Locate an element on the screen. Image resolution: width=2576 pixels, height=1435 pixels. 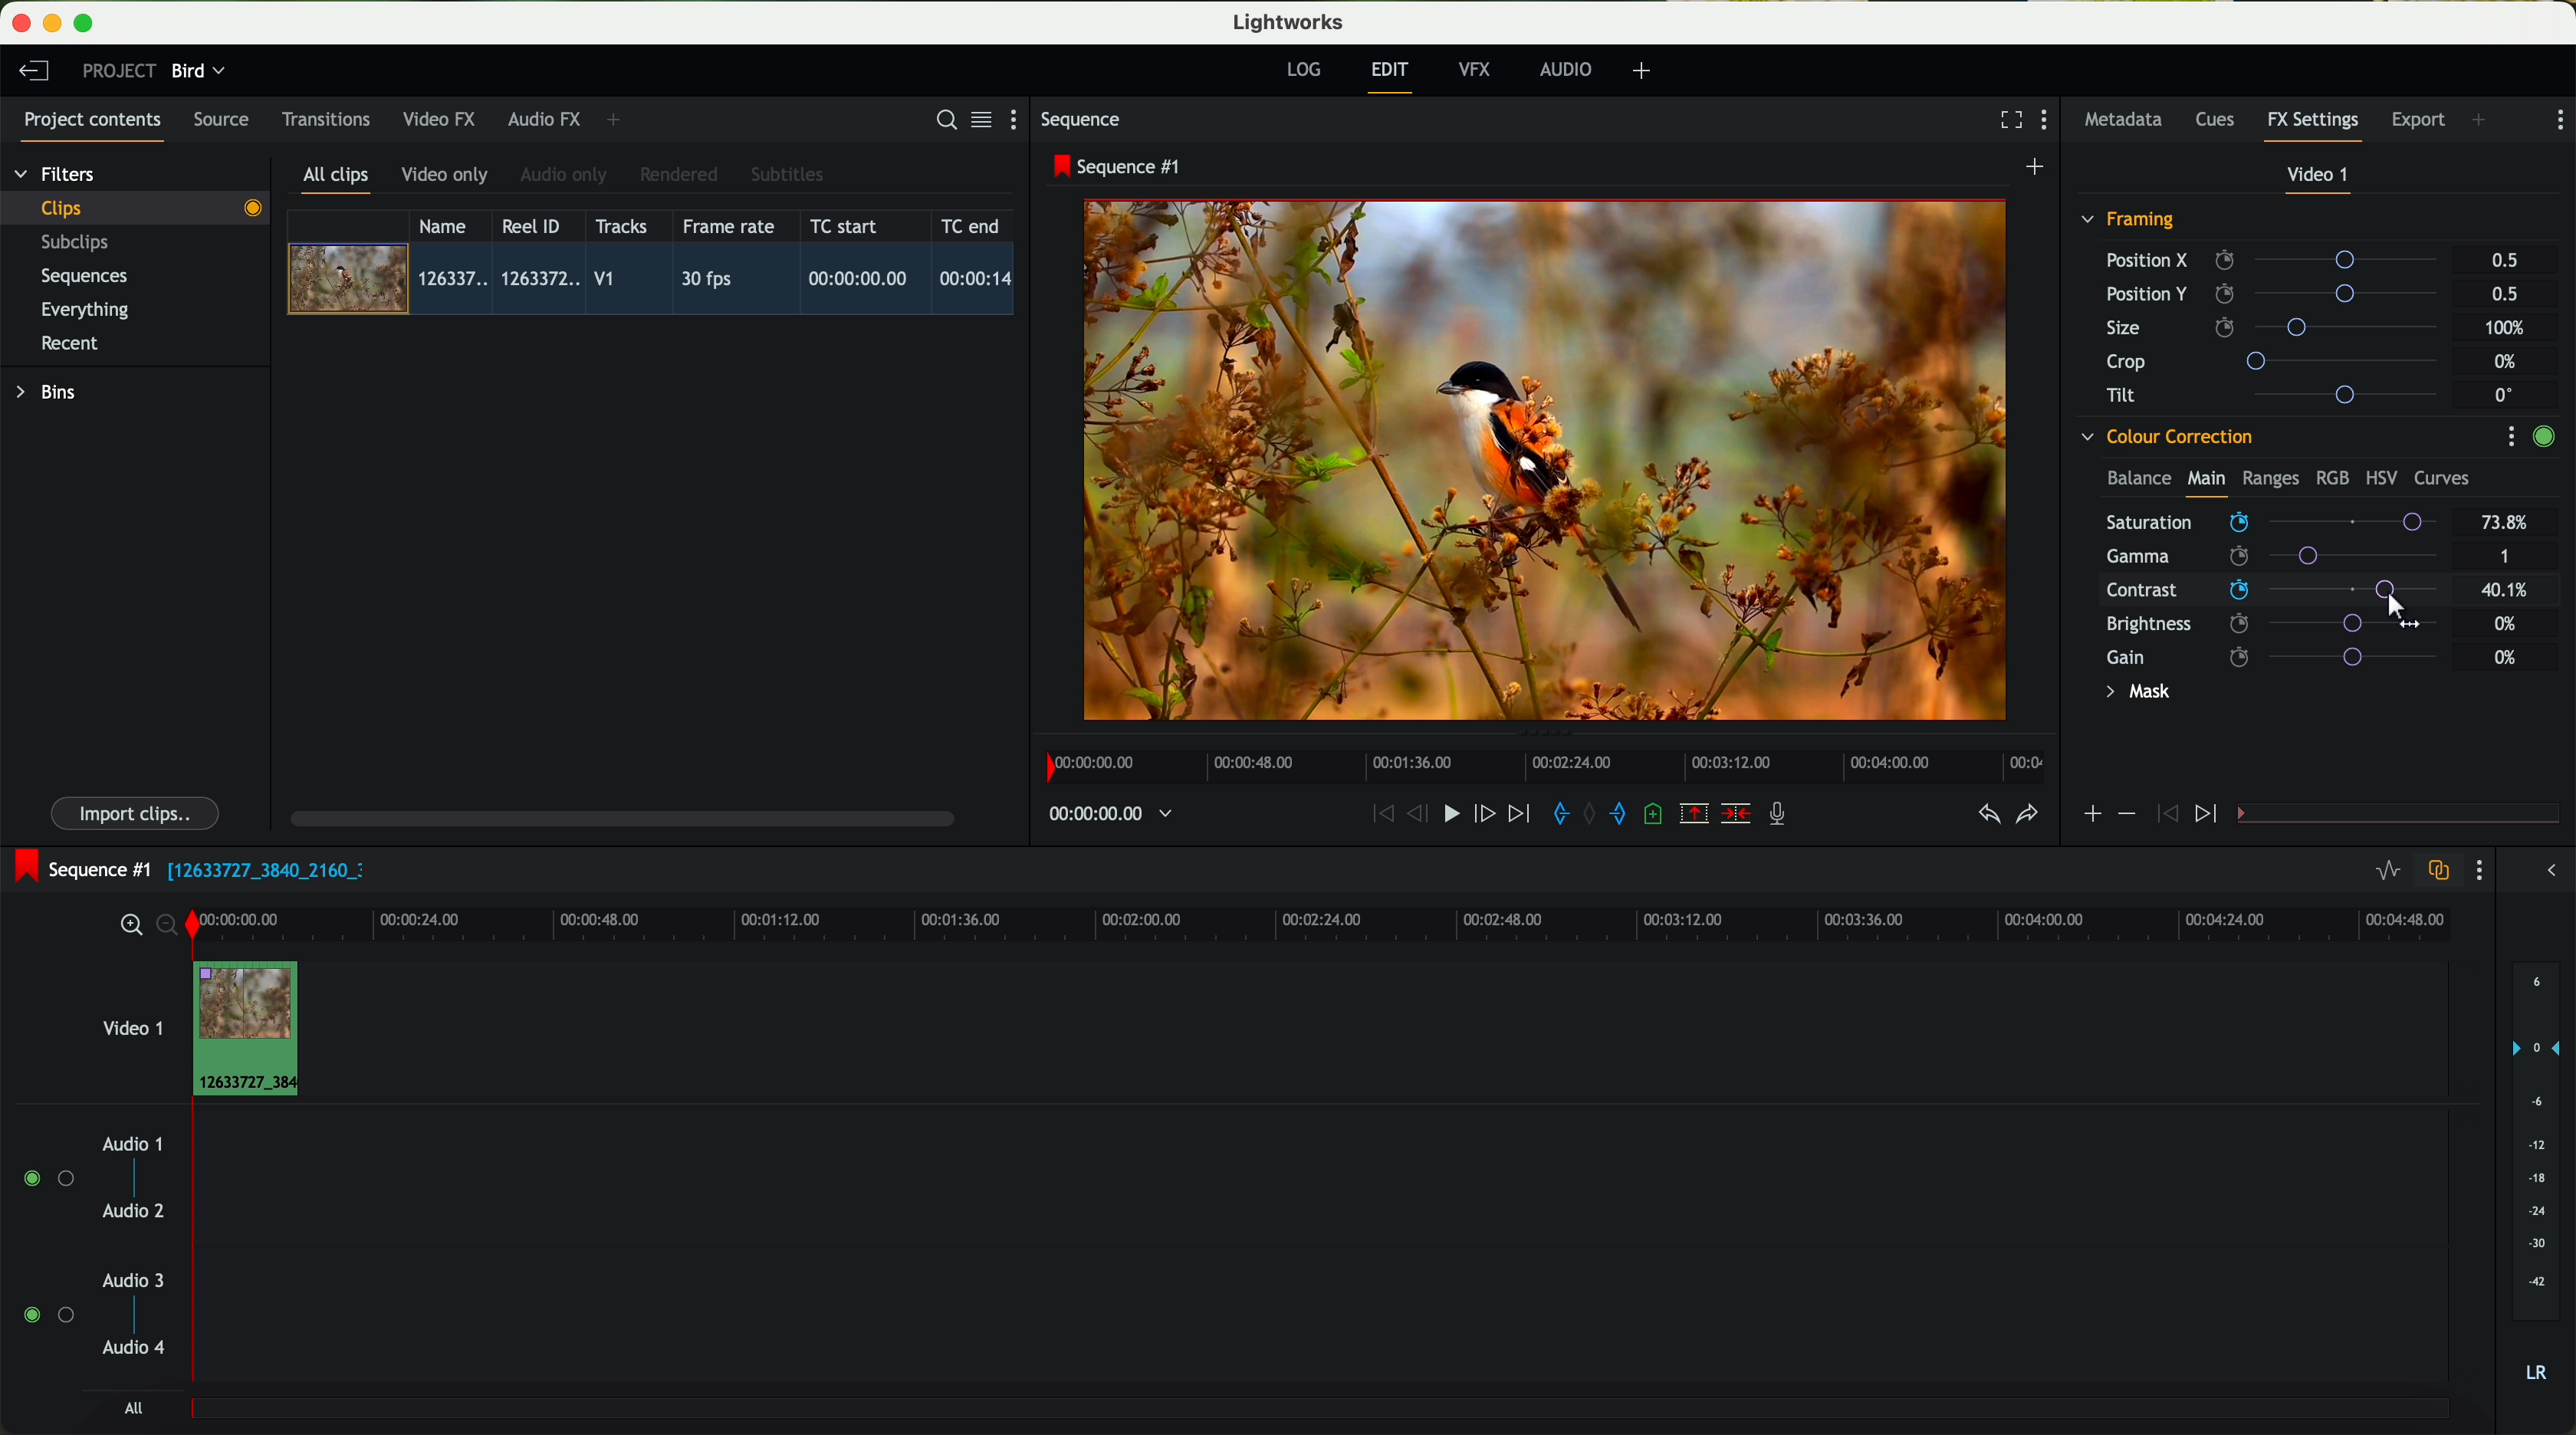
close program is located at coordinates (21, 23).